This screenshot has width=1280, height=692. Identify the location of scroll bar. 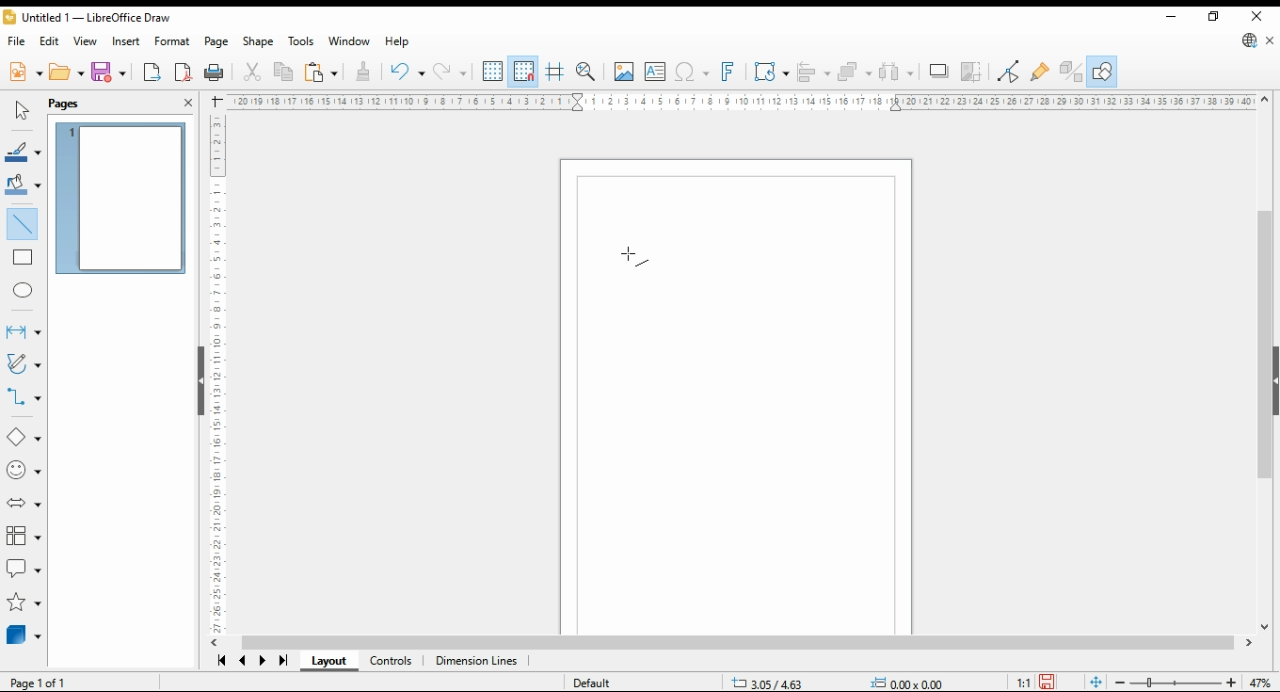
(738, 642).